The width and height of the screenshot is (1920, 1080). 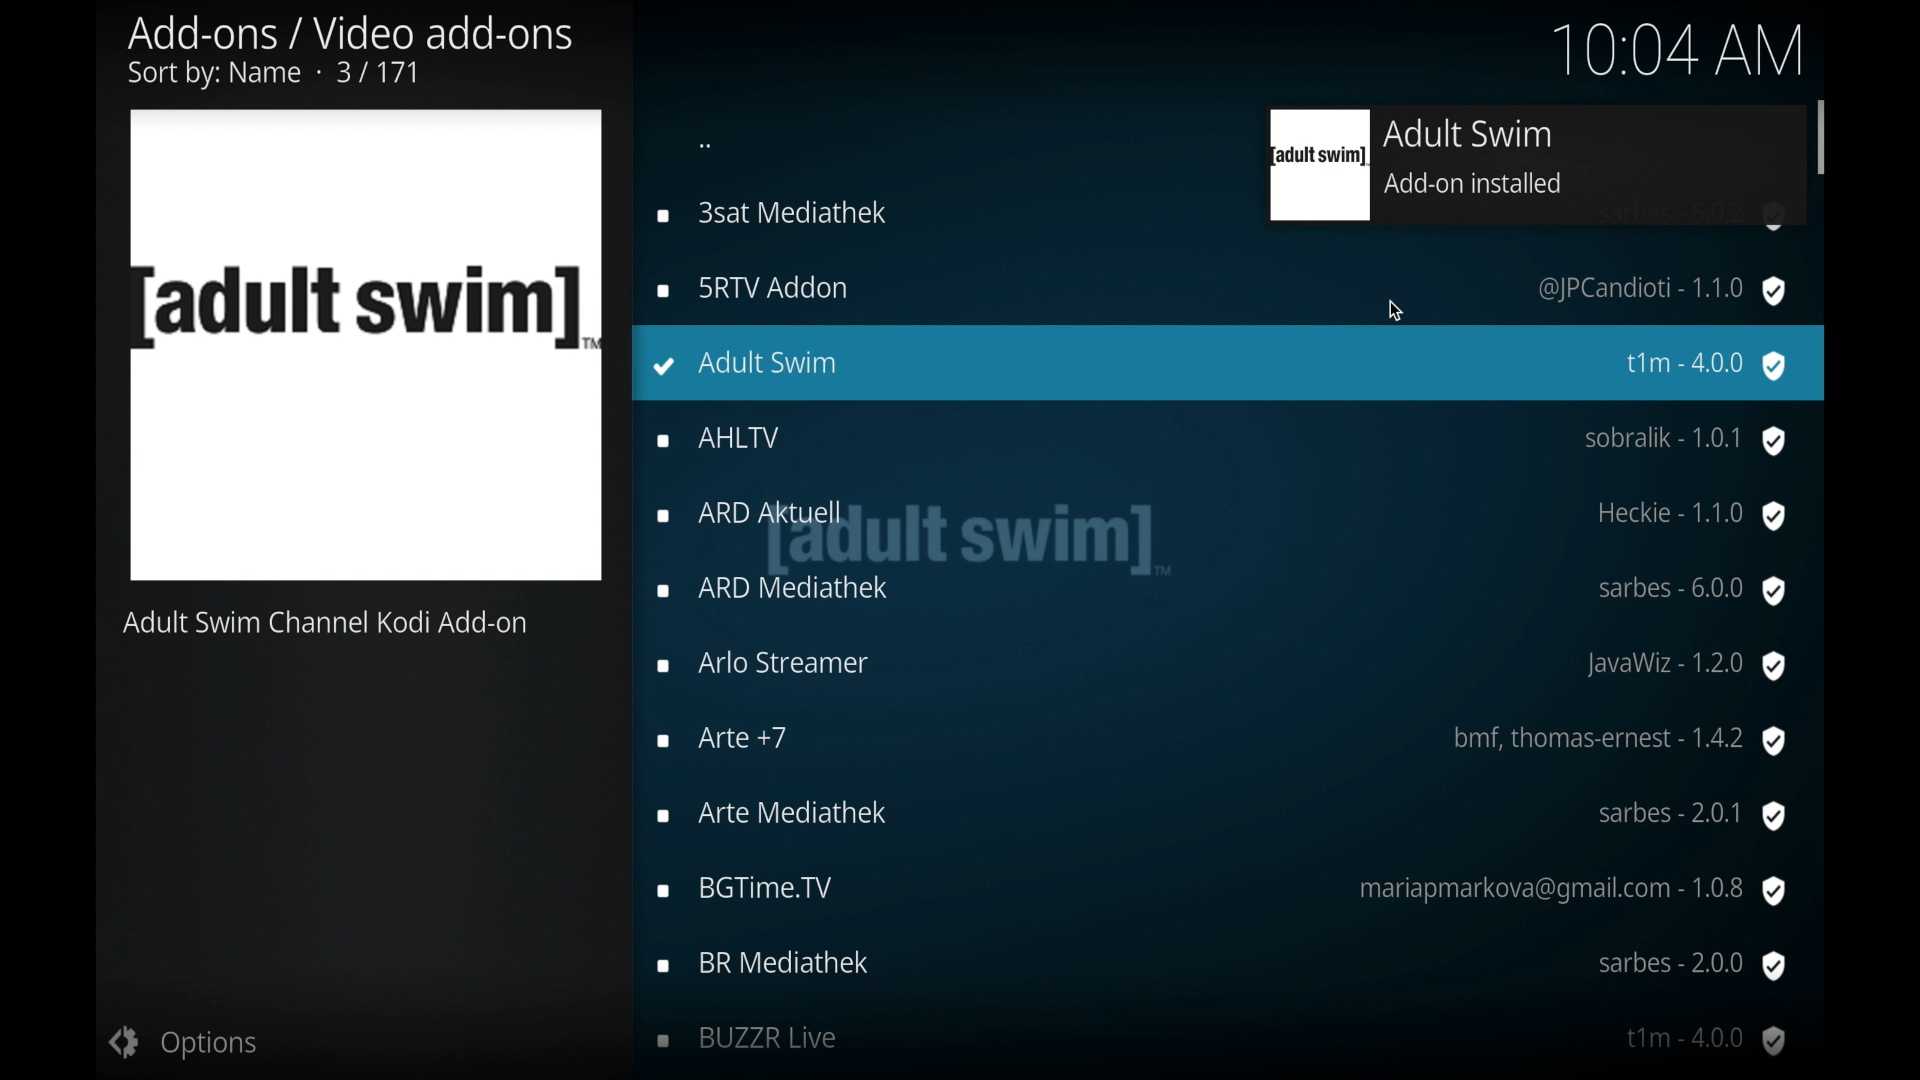 I want to click on ard, so click(x=1224, y=593).